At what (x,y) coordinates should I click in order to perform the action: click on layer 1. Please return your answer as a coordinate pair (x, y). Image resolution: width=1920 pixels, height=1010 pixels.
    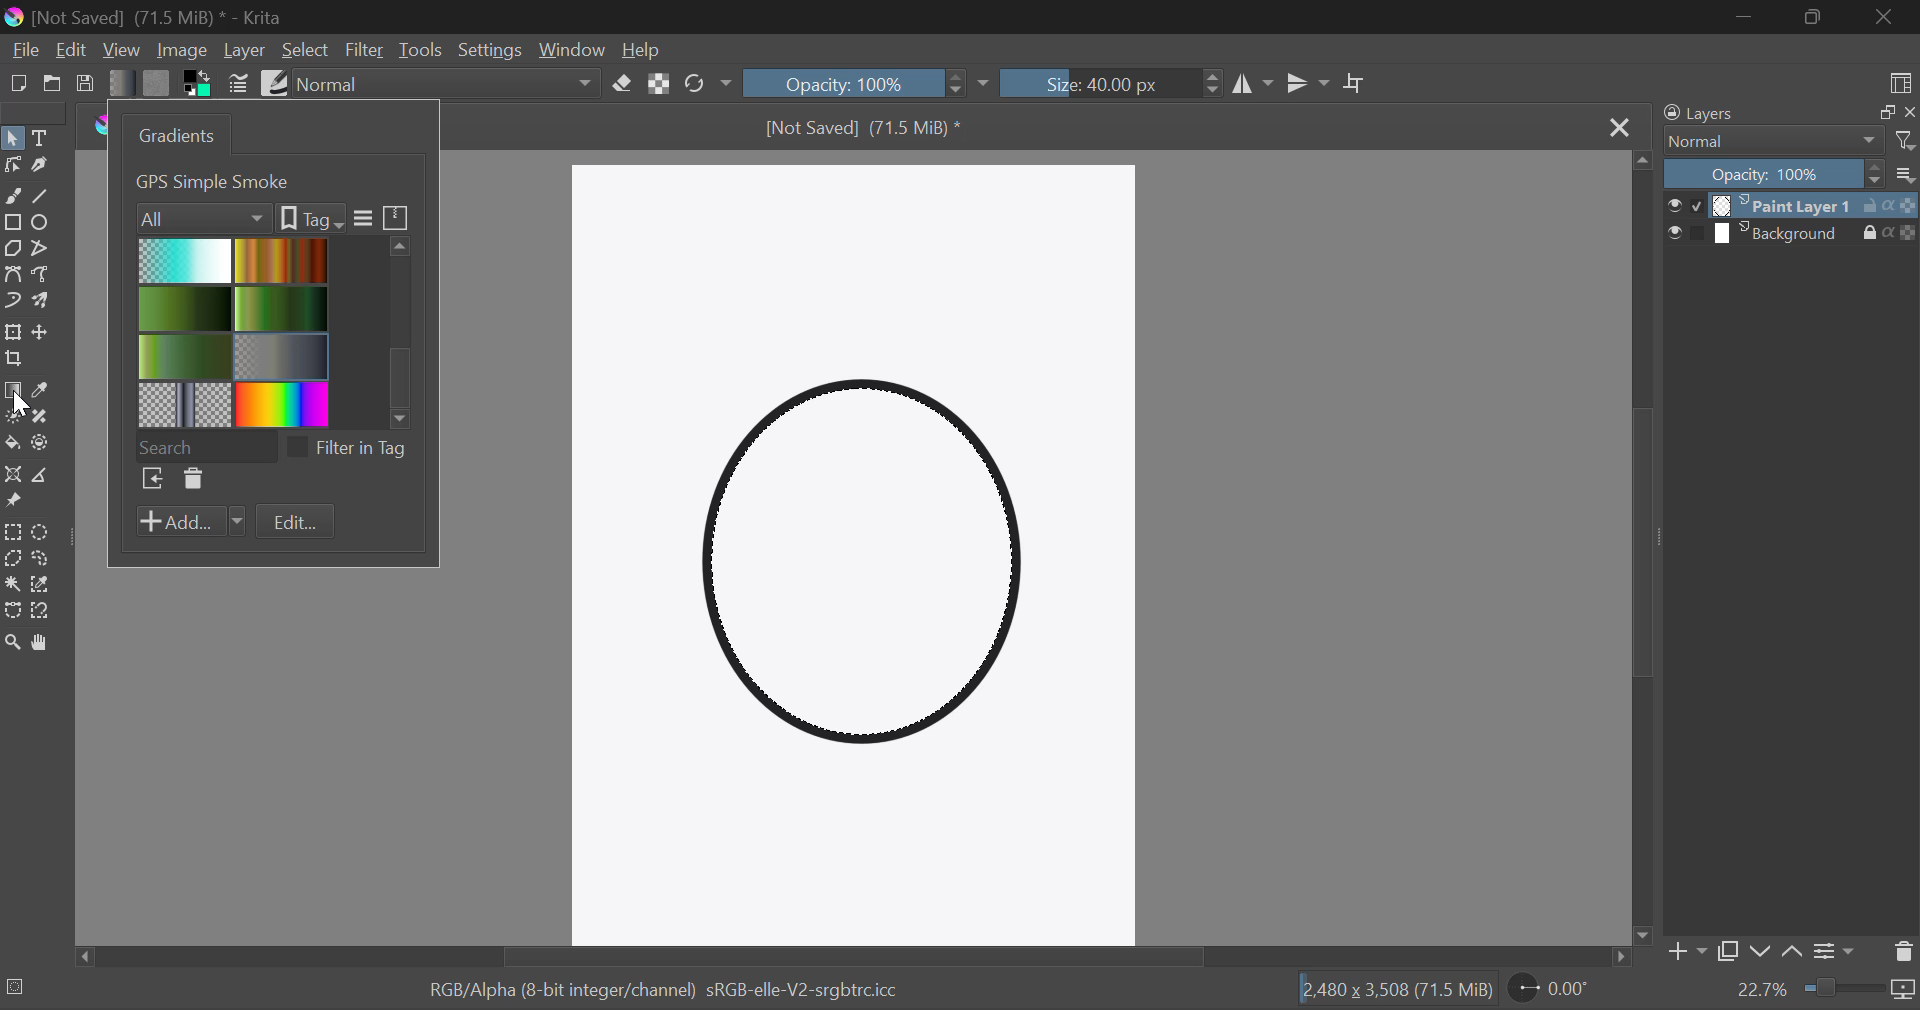
    Looking at the image, I should click on (1784, 206).